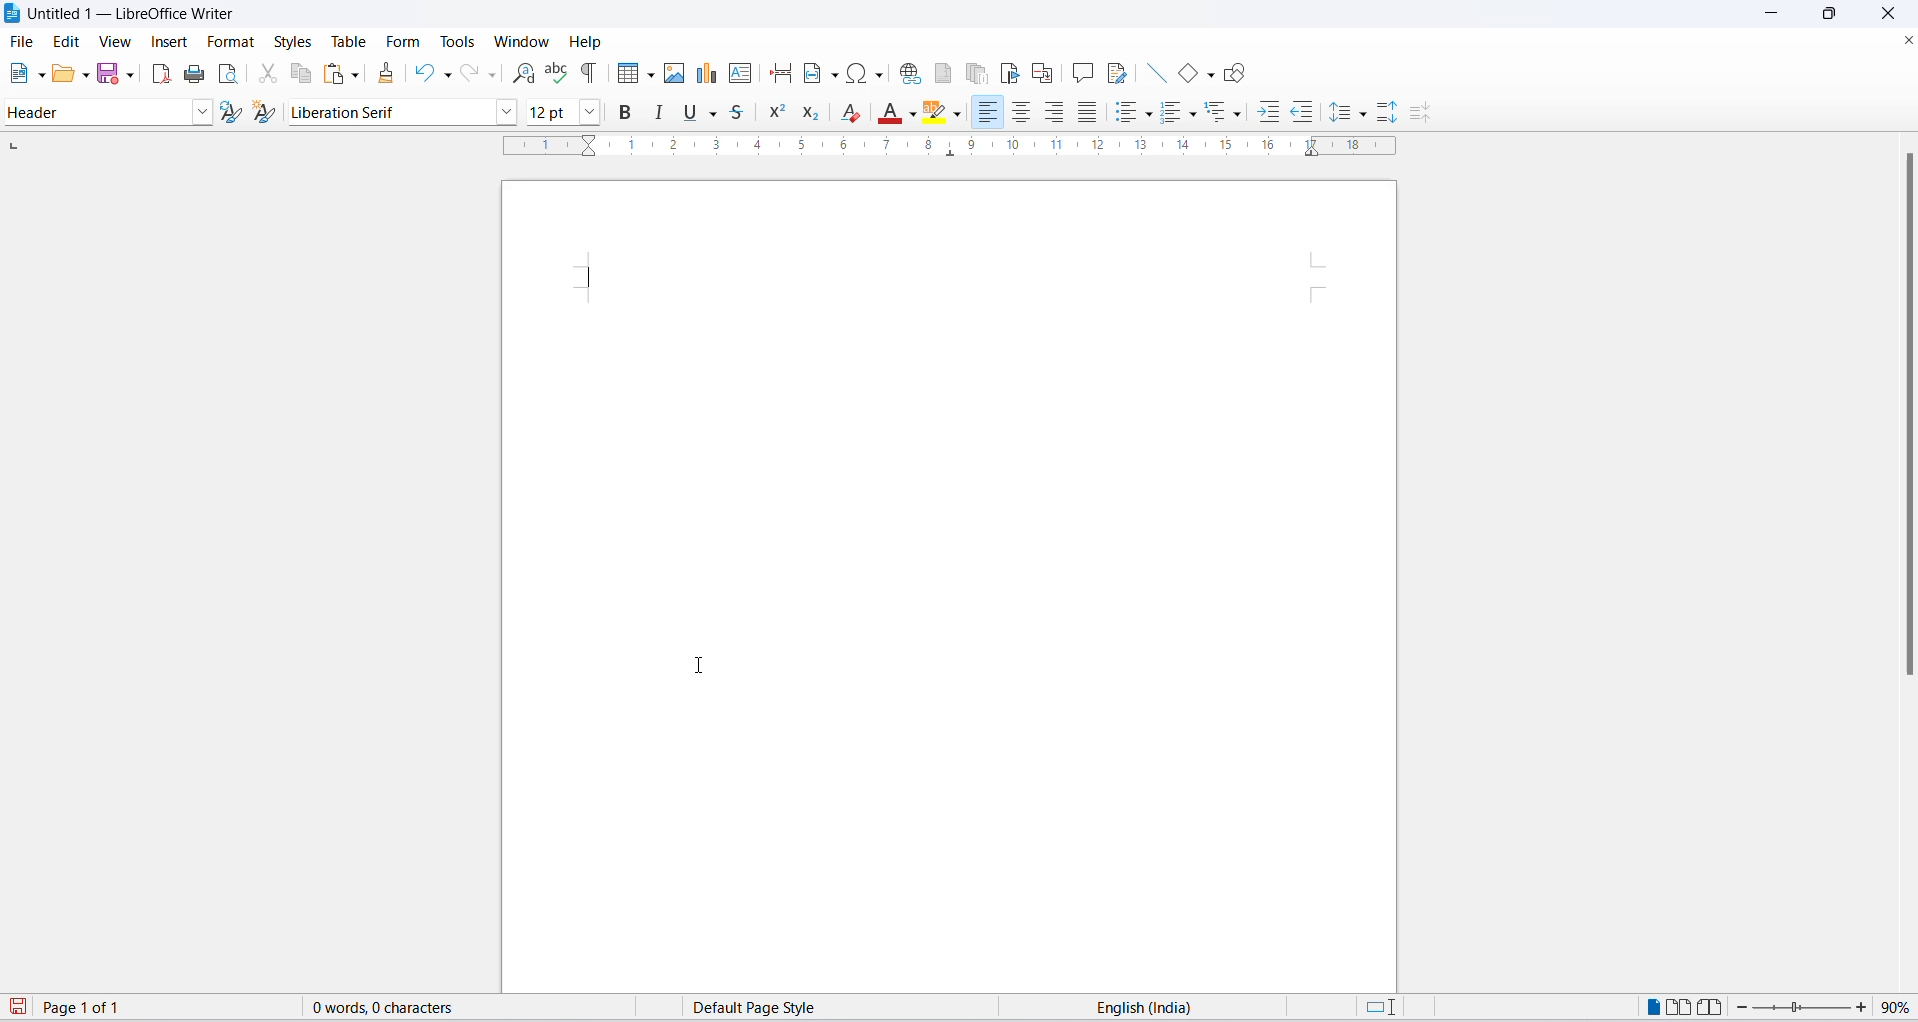 This screenshot has height=1022, width=1918. What do you see at coordinates (510, 111) in the screenshot?
I see `font name options` at bounding box center [510, 111].